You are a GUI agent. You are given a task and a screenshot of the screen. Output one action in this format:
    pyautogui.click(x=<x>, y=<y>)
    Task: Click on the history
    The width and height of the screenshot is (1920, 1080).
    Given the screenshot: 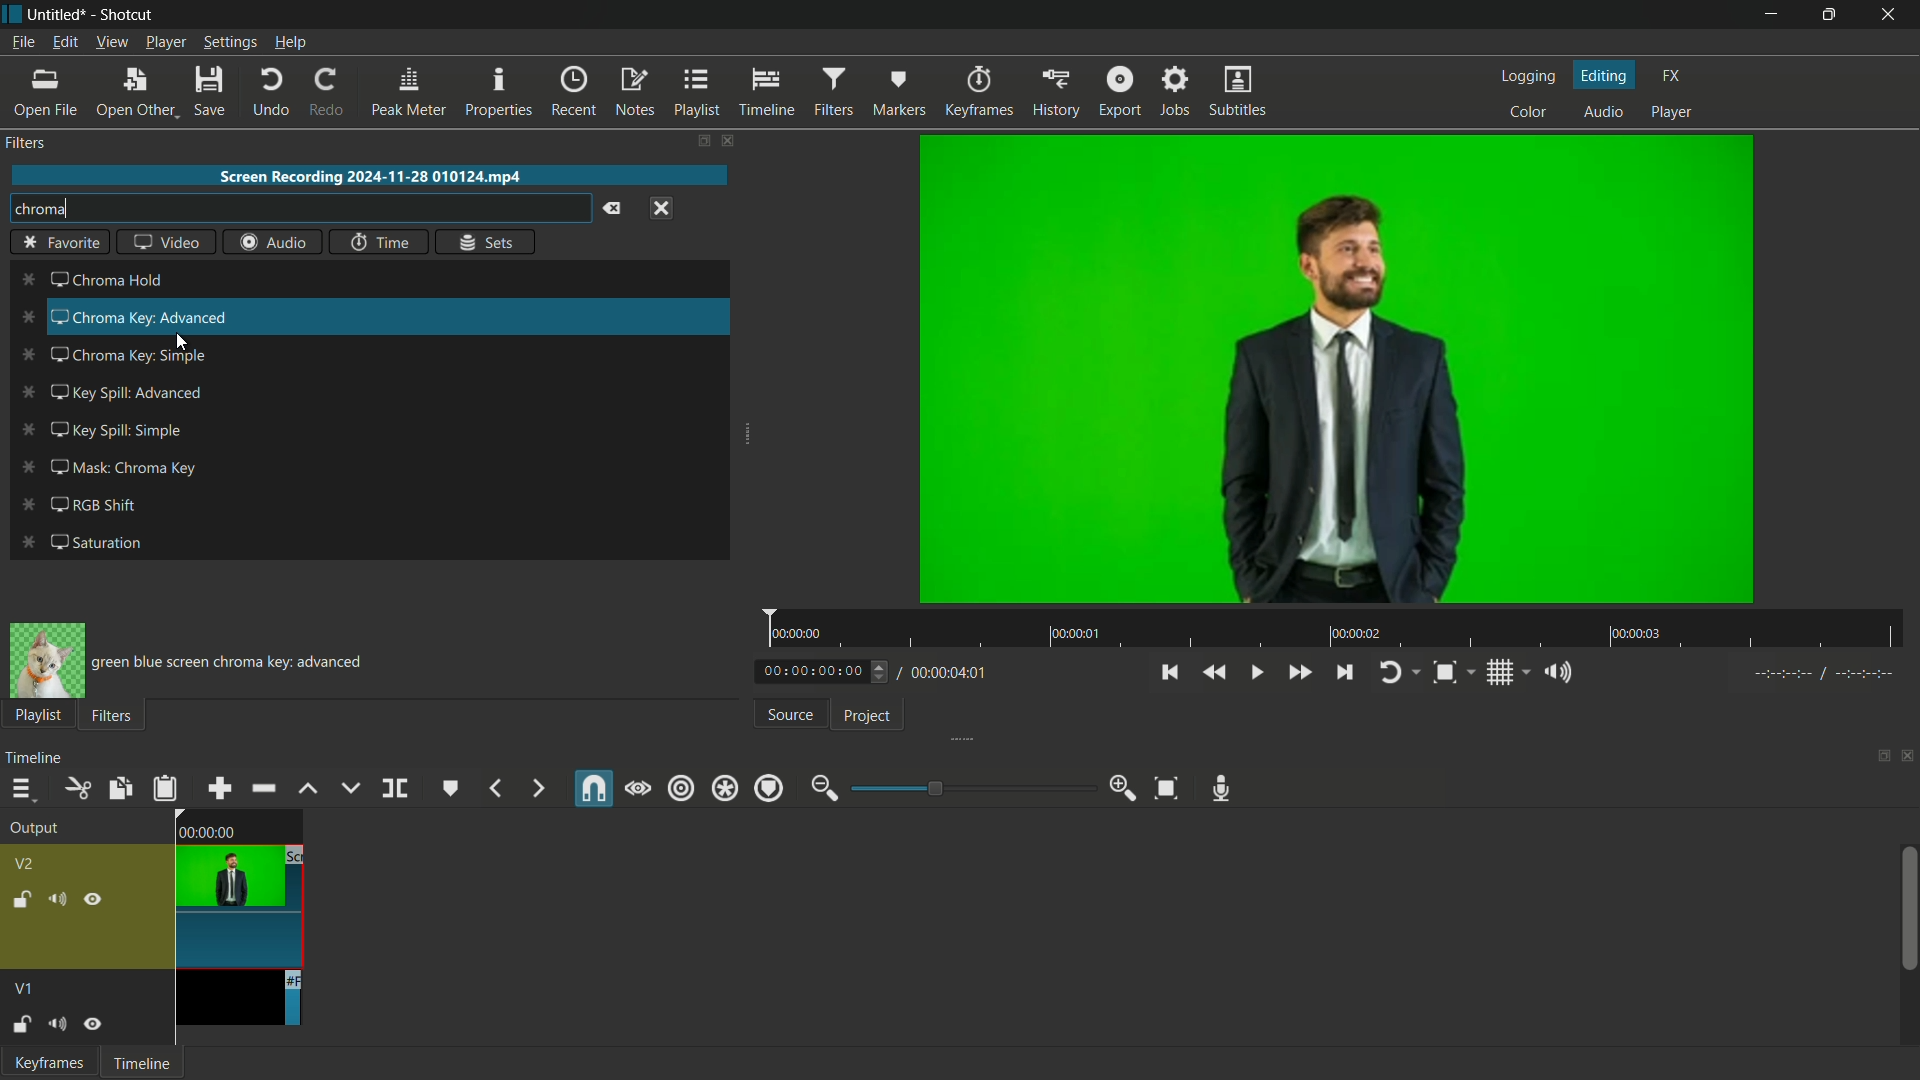 What is the action you would take?
    pyautogui.click(x=1052, y=93)
    